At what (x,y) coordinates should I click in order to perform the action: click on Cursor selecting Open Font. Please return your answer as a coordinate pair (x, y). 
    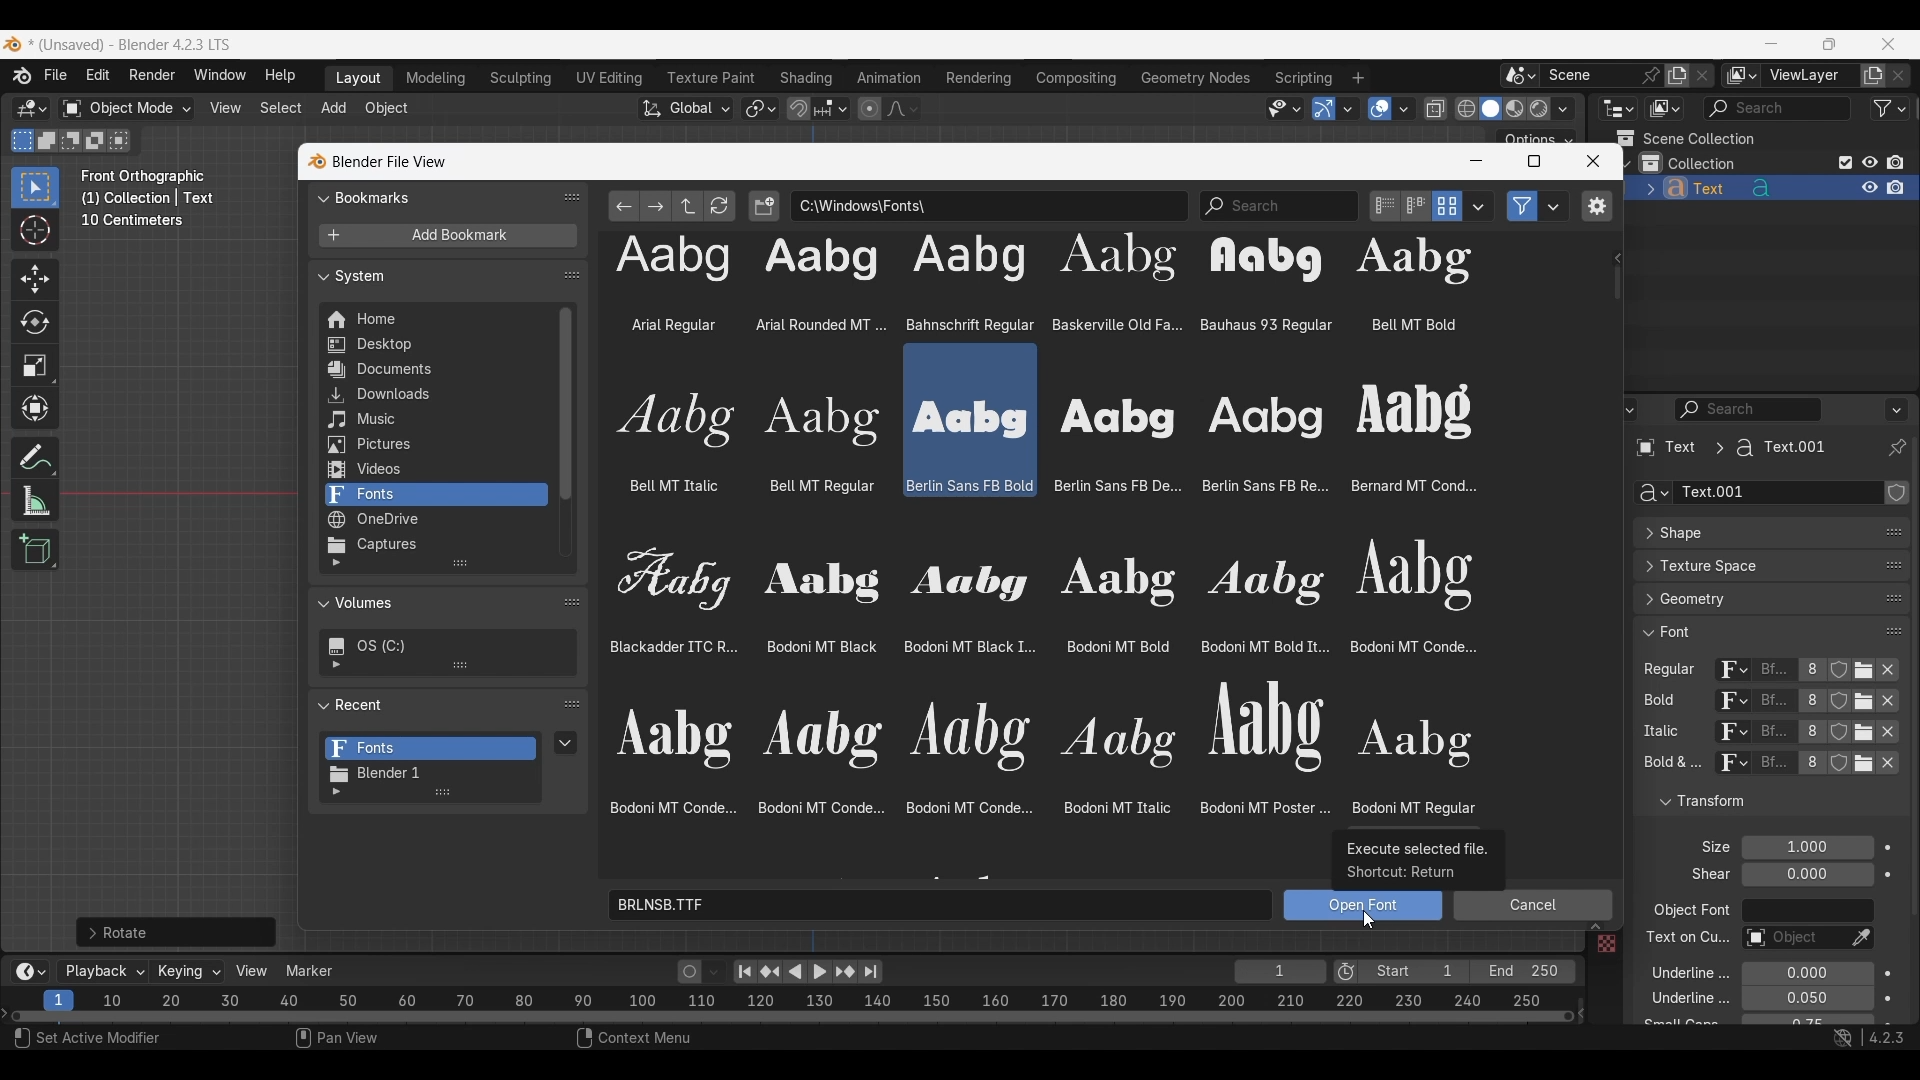
    Looking at the image, I should click on (1369, 920).